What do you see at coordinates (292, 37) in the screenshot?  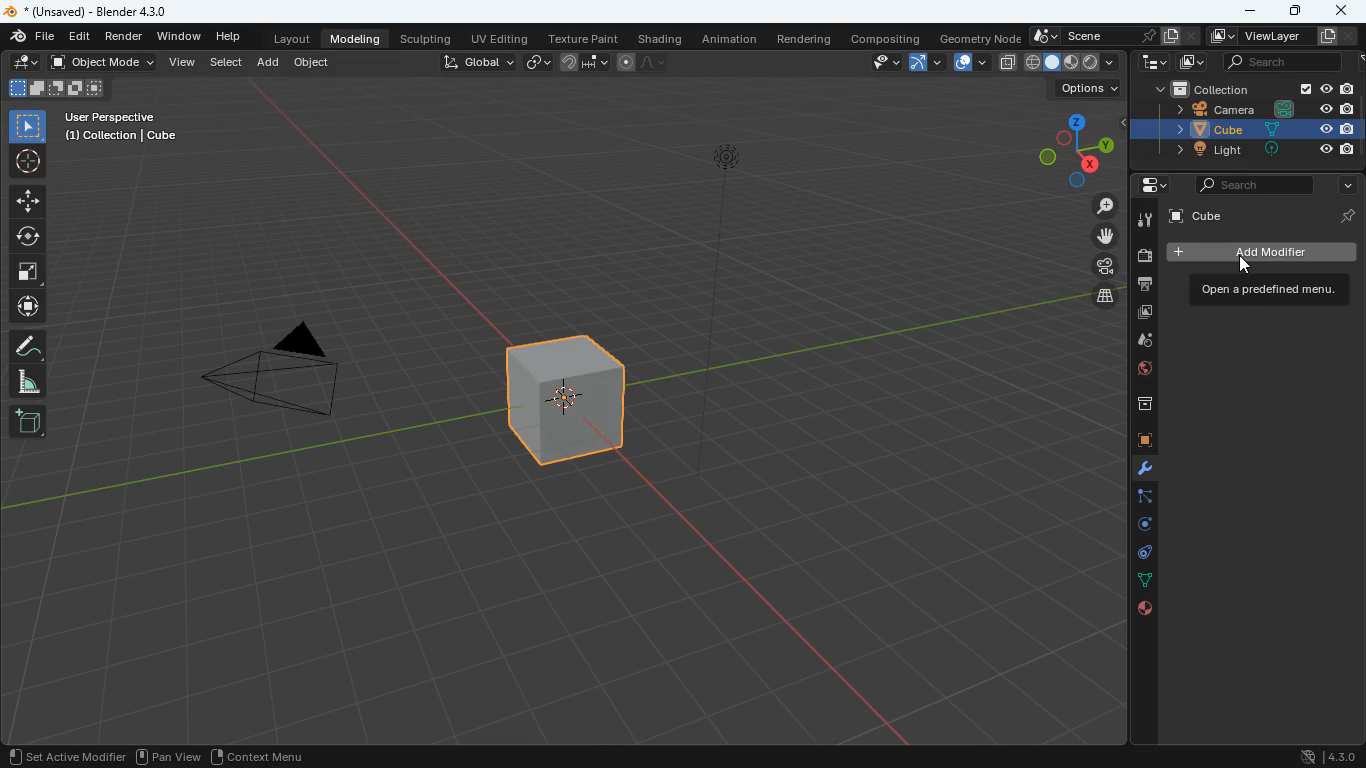 I see `layout` at bounding box center [292, 37].